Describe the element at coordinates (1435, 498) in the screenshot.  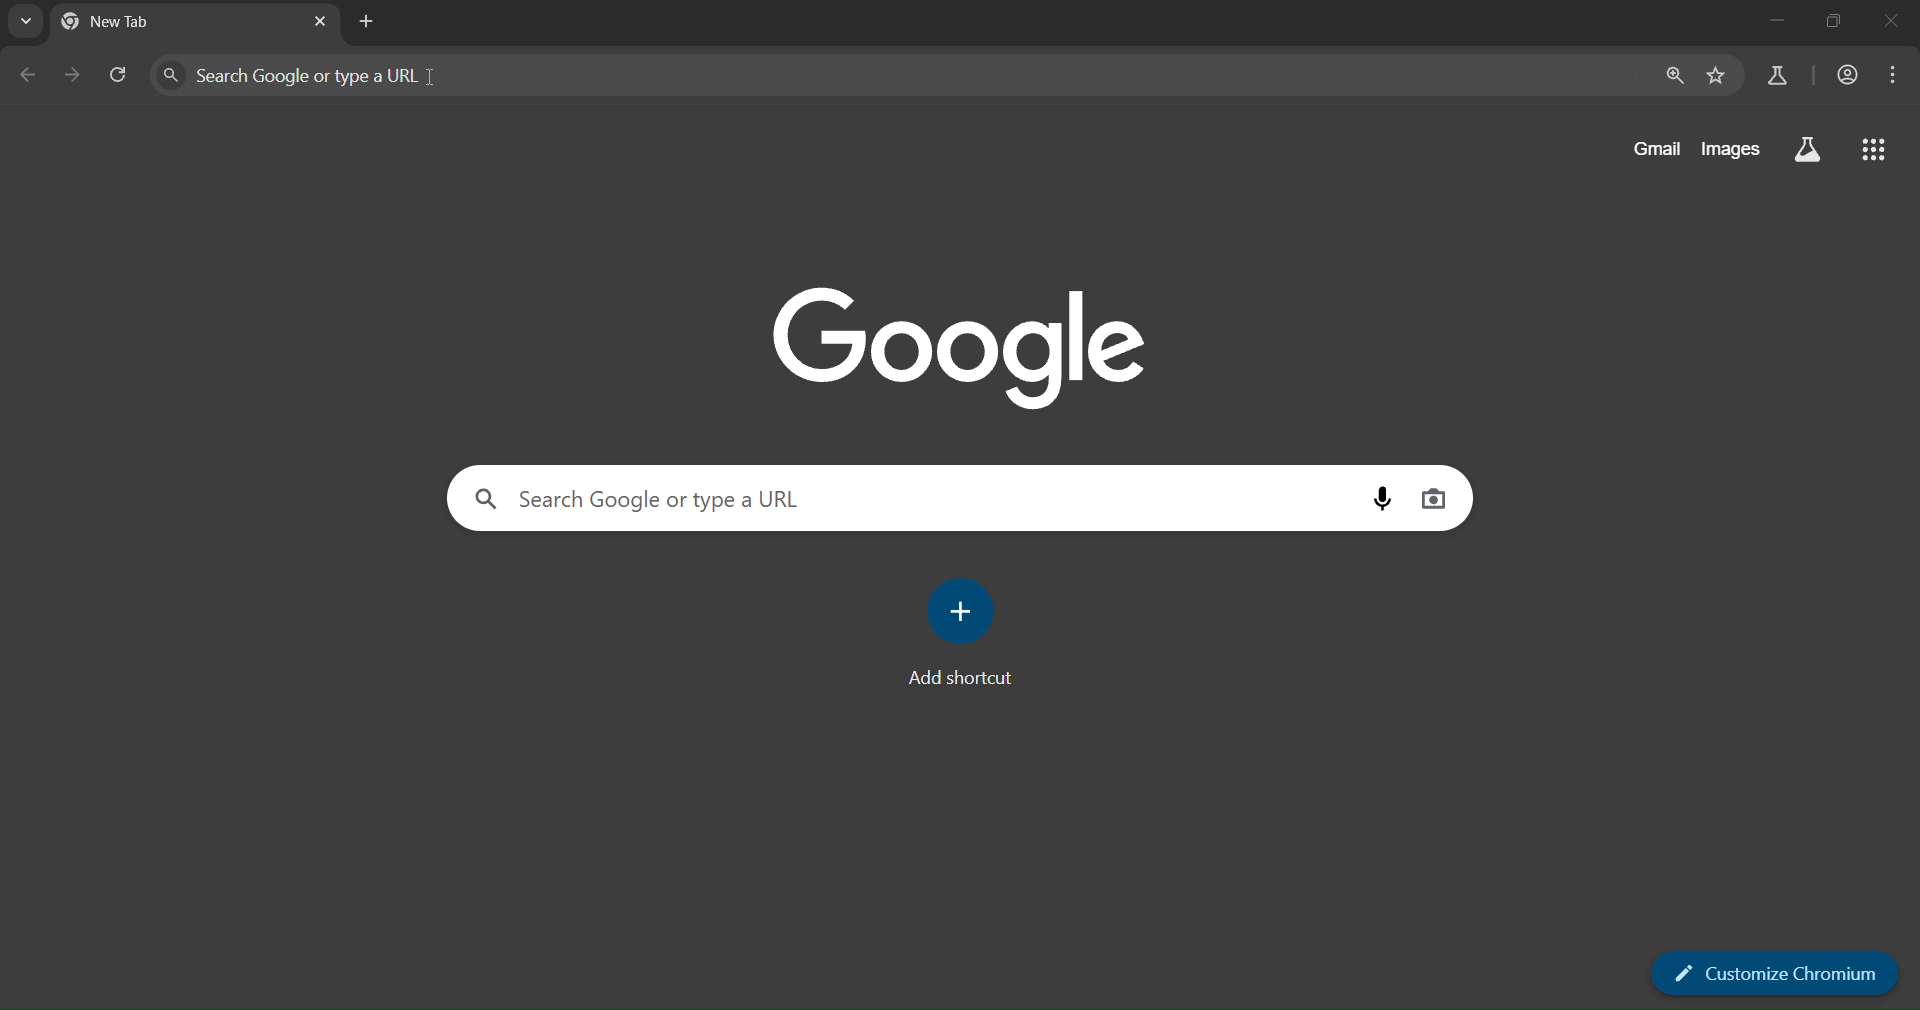
I see `image search` at that location.